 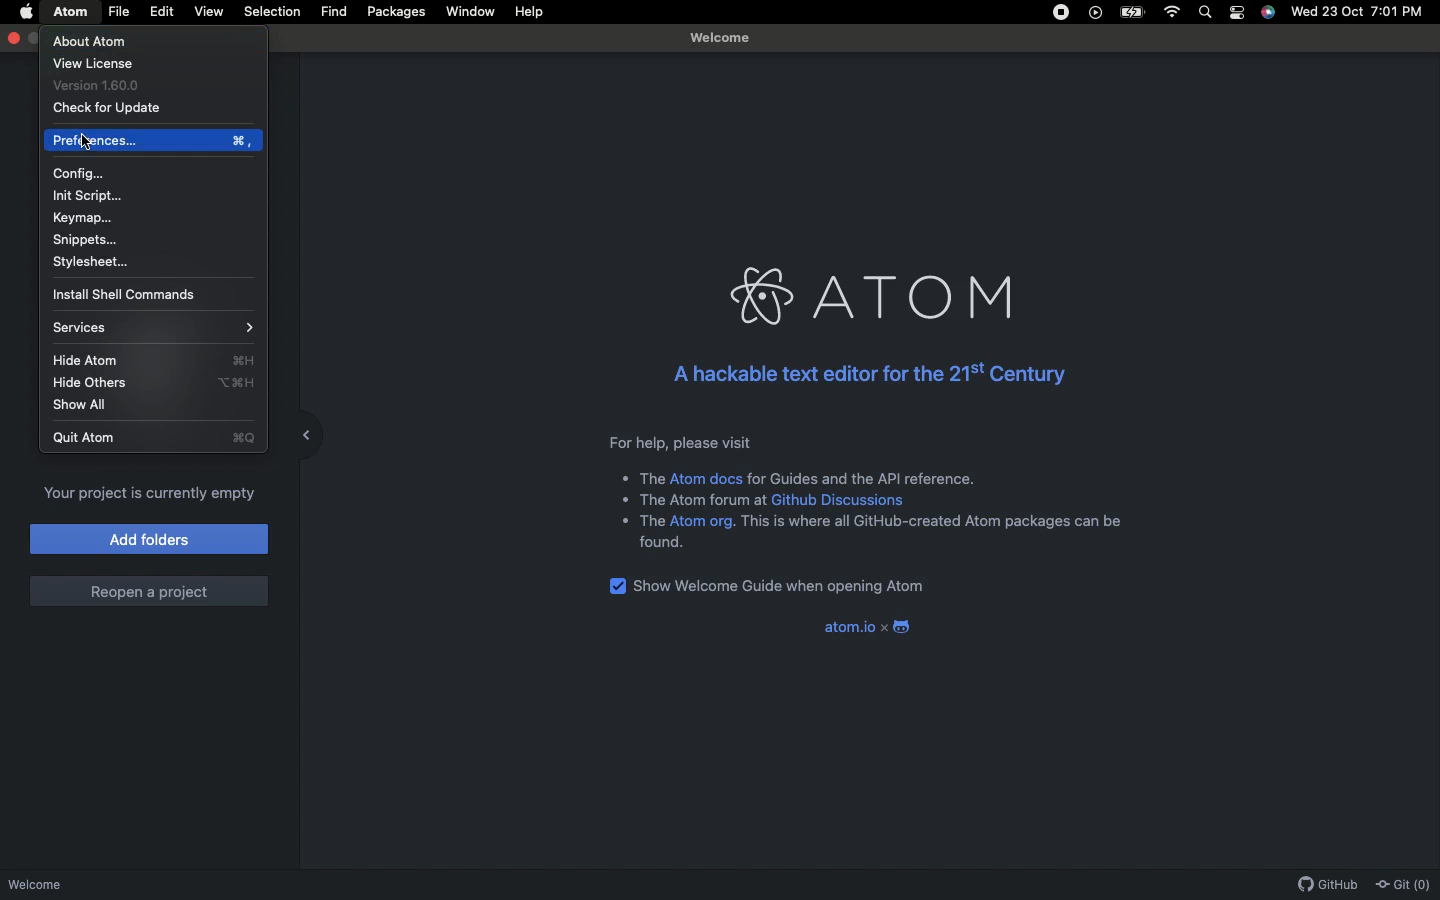 What do you see at coordinates (206, 12) in the screenshot?
I see `View` at bounding box center [206, 12].